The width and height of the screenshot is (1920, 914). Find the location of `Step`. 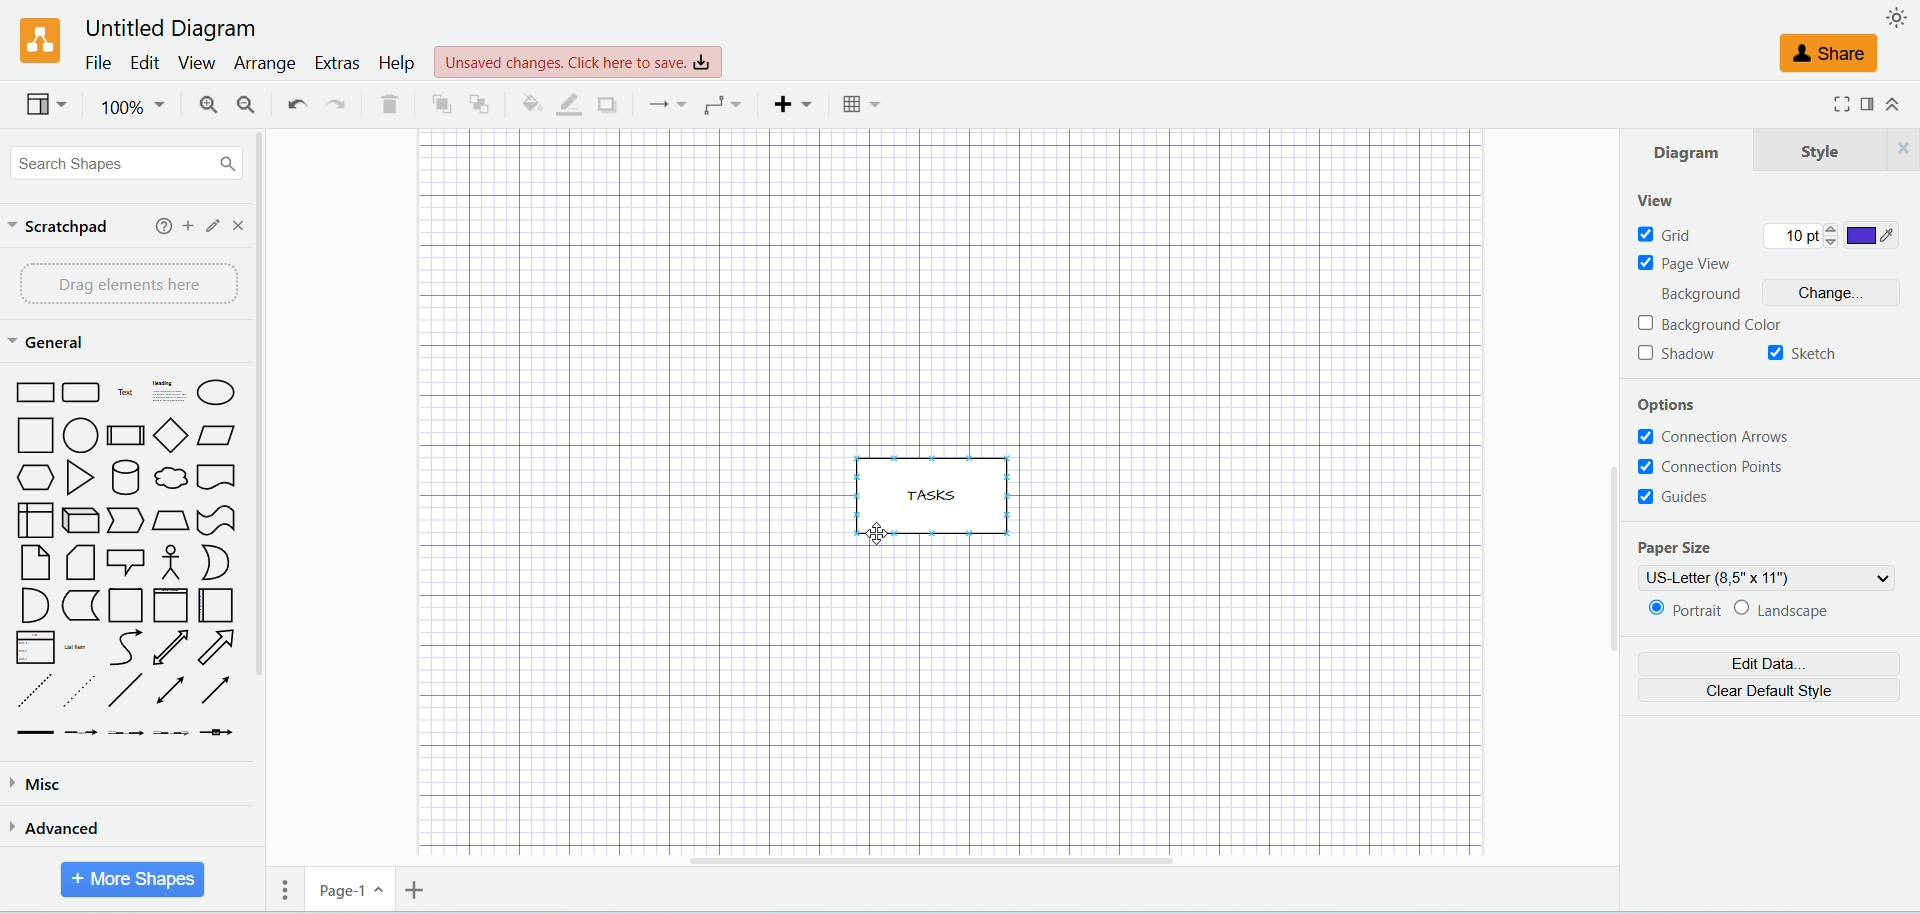

Step is located at coordinates (125, 521).